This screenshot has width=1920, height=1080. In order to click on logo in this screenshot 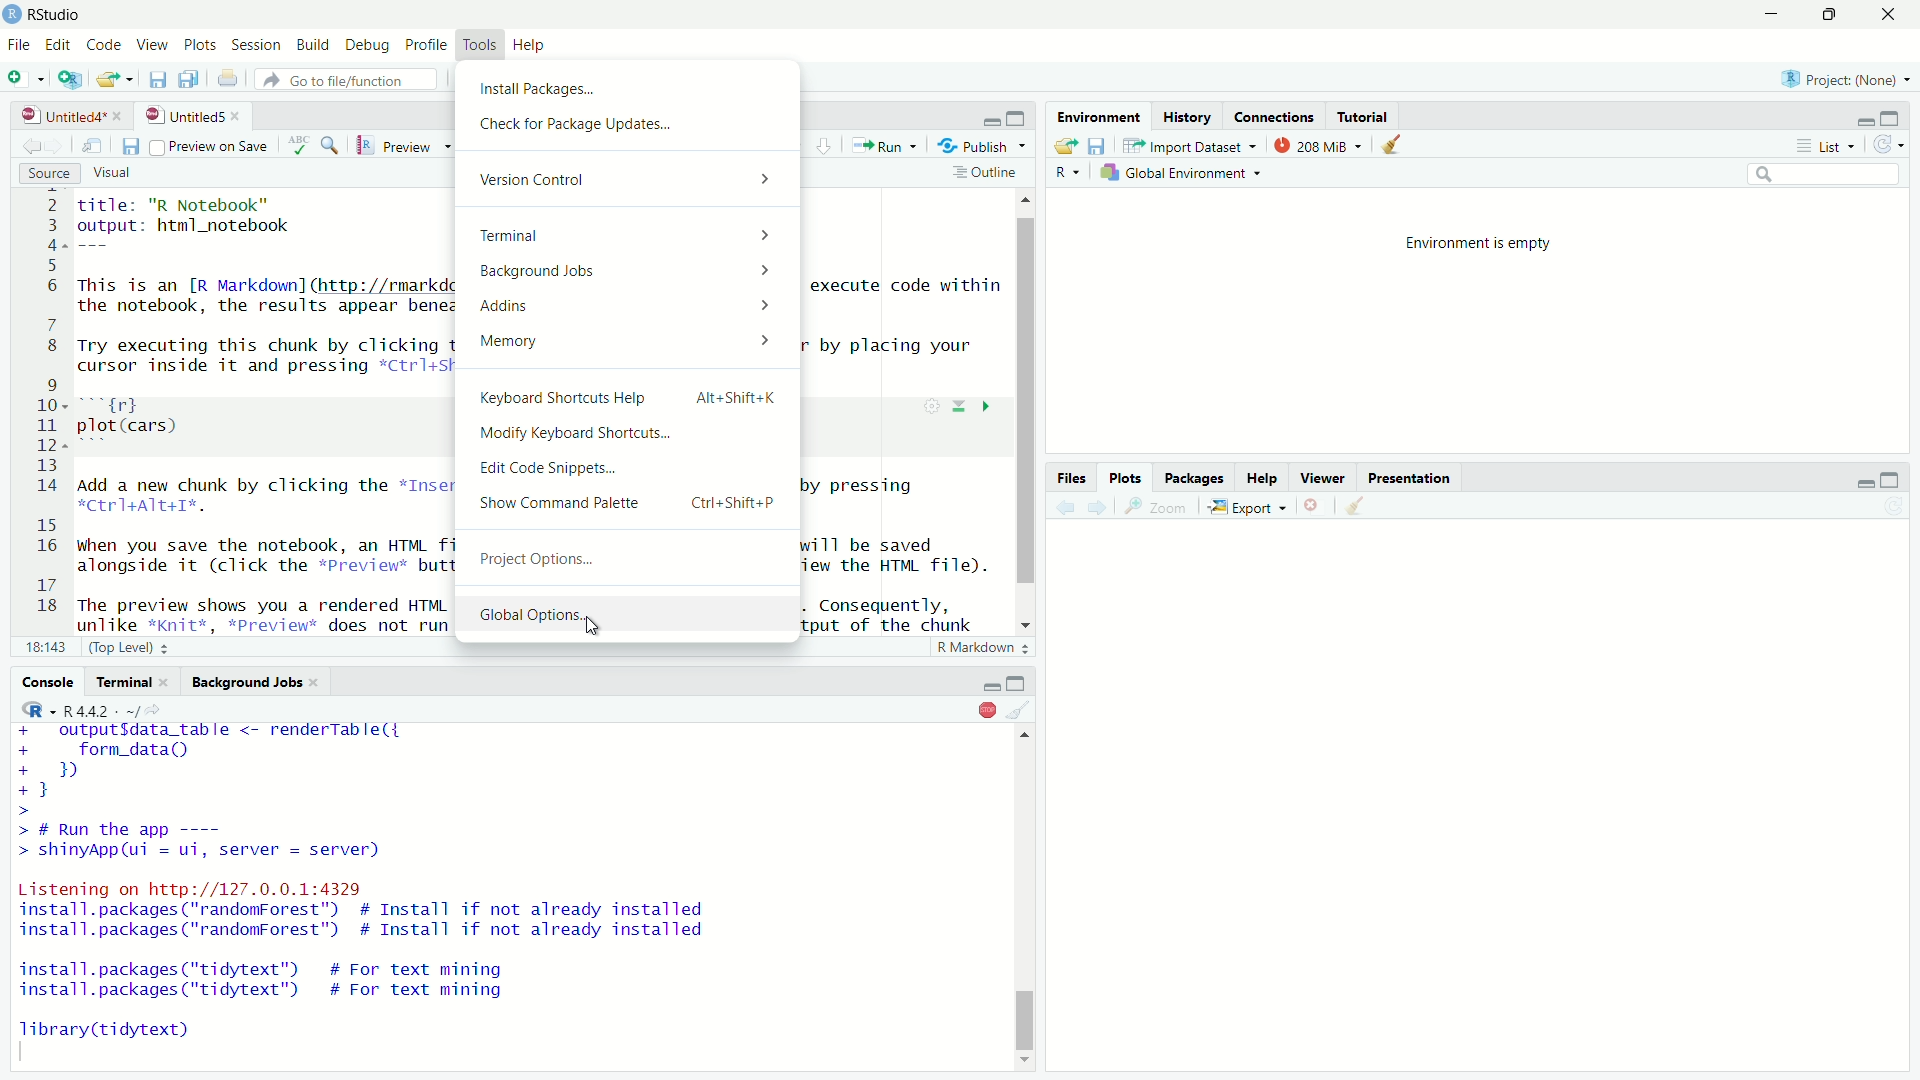, I will do `click(14, 14)`.